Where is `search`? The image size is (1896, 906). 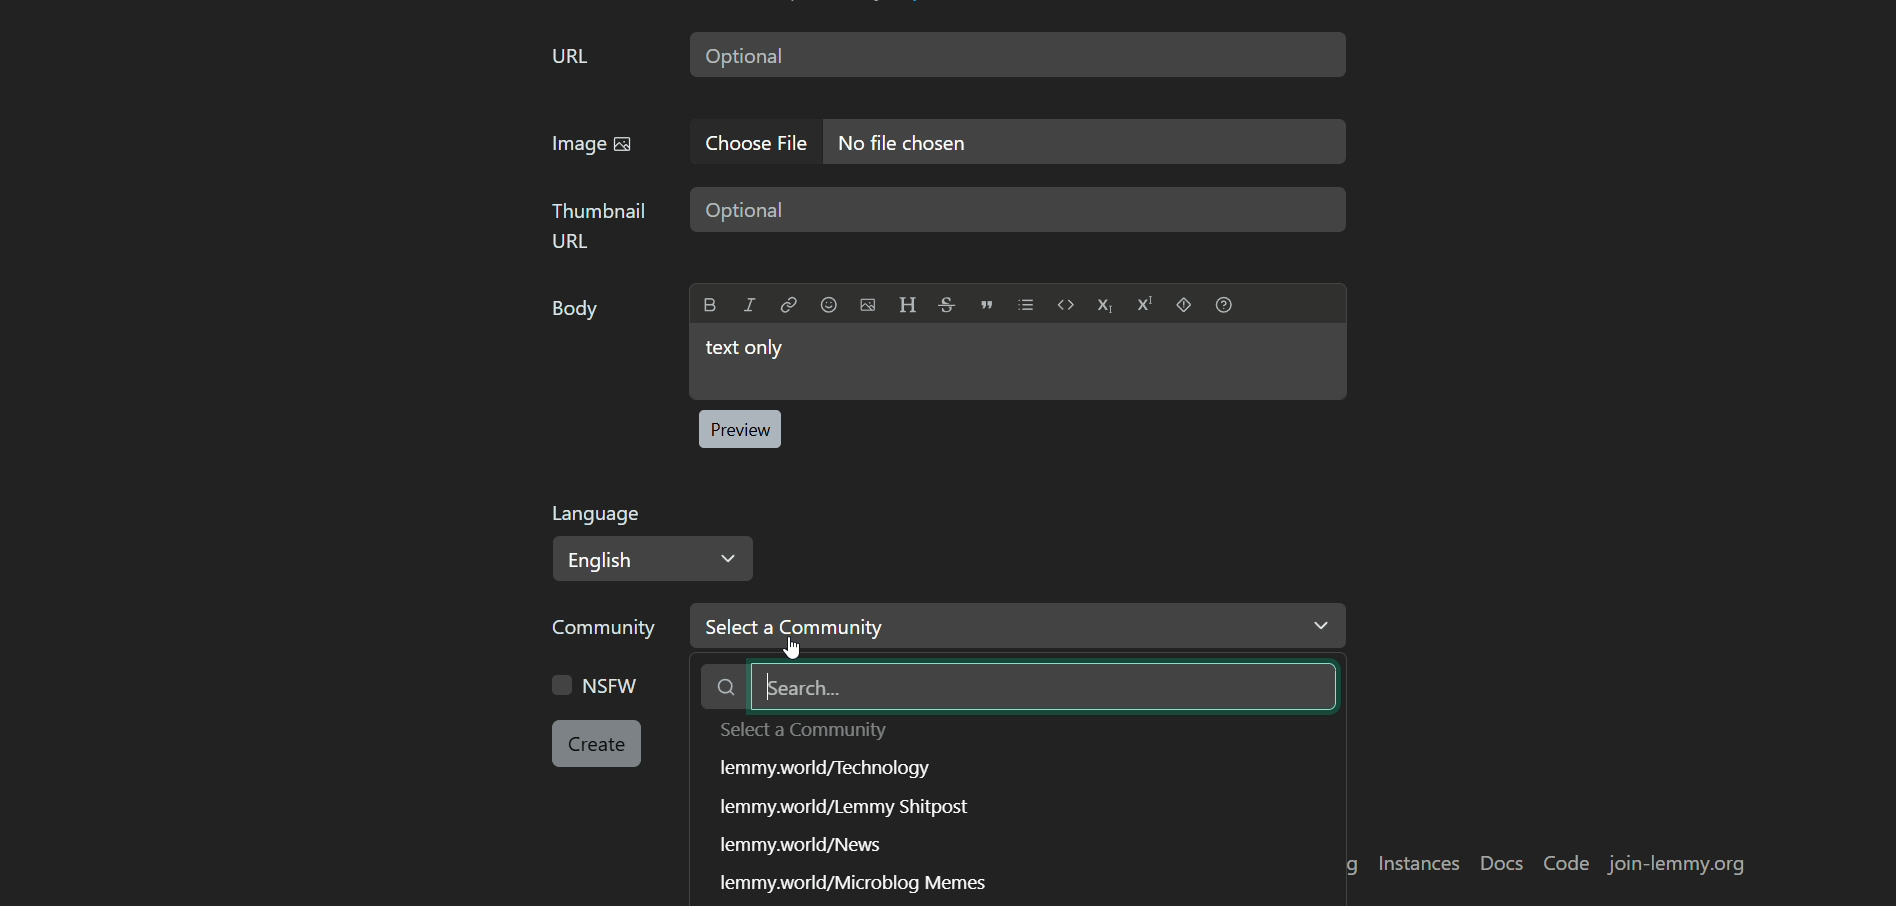
search is located at coordinates (1025, 686).